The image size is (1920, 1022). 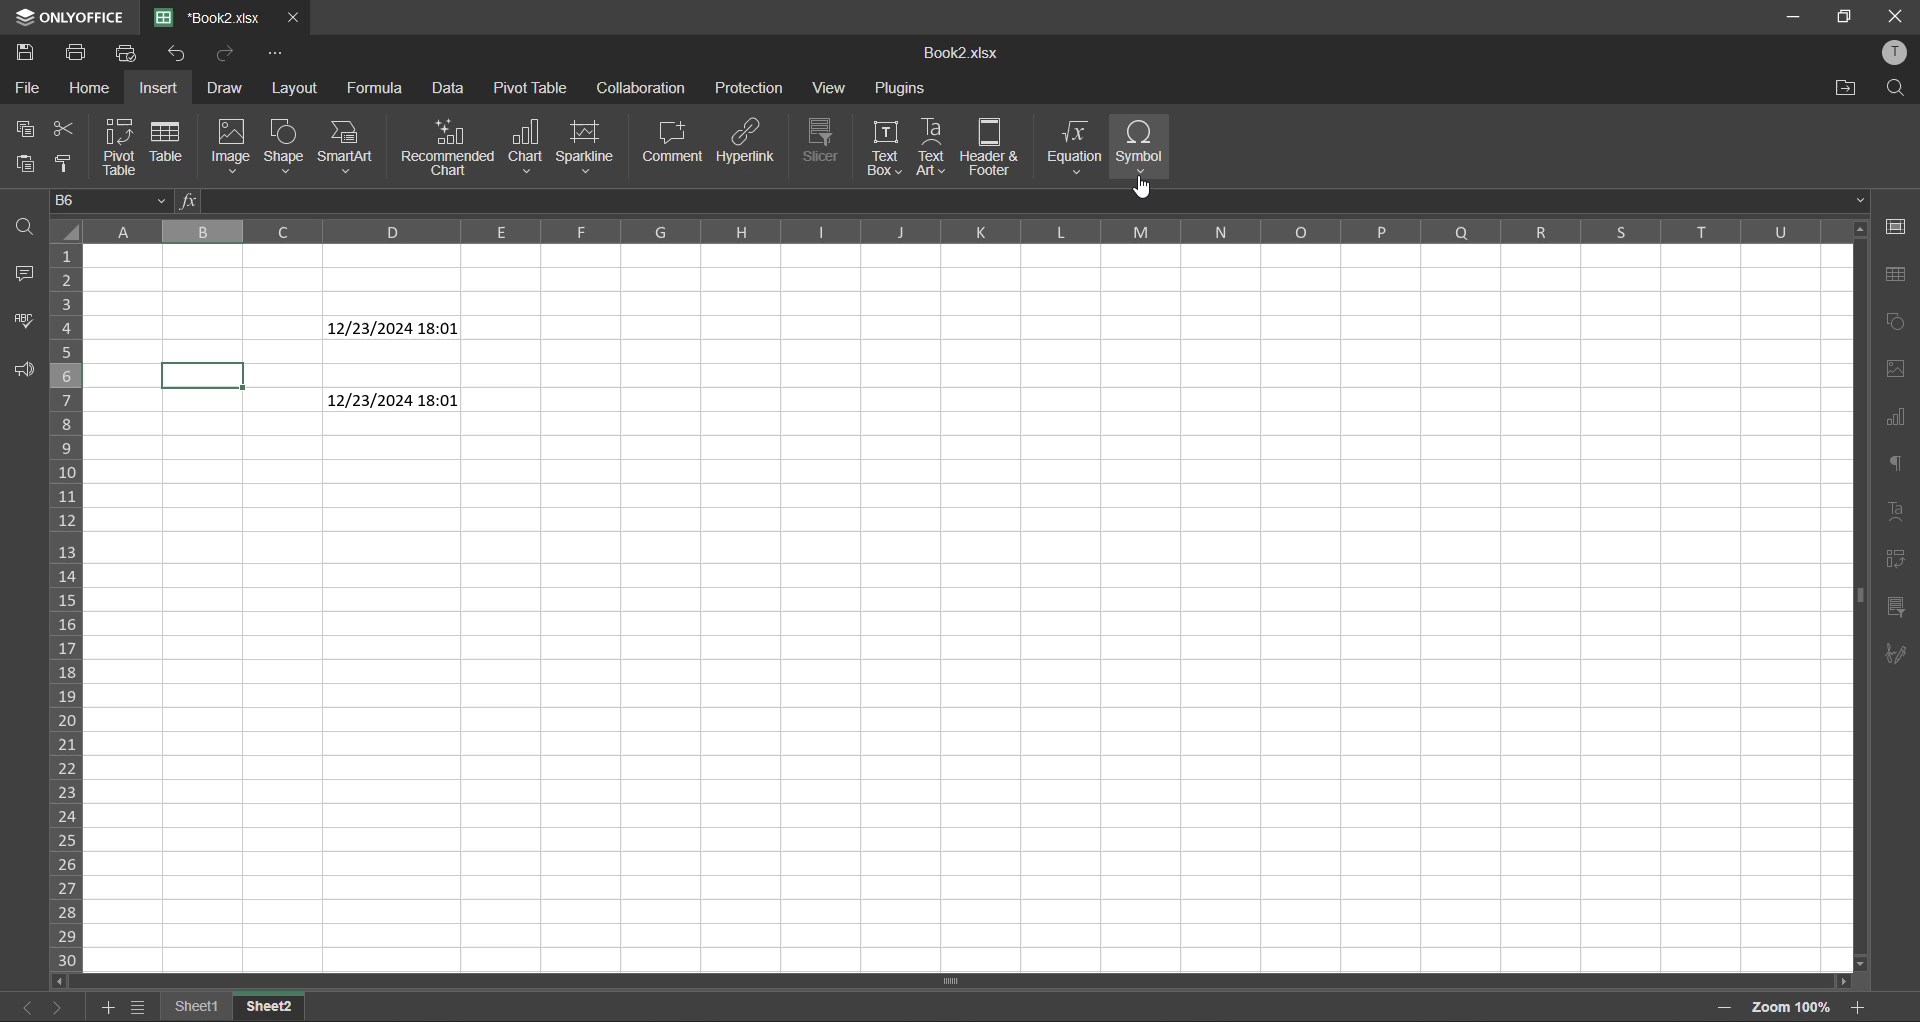 What do you see at coordinates (1898, 422) in the screenshot?
I see `charts` at bounding box center [1898, 422].